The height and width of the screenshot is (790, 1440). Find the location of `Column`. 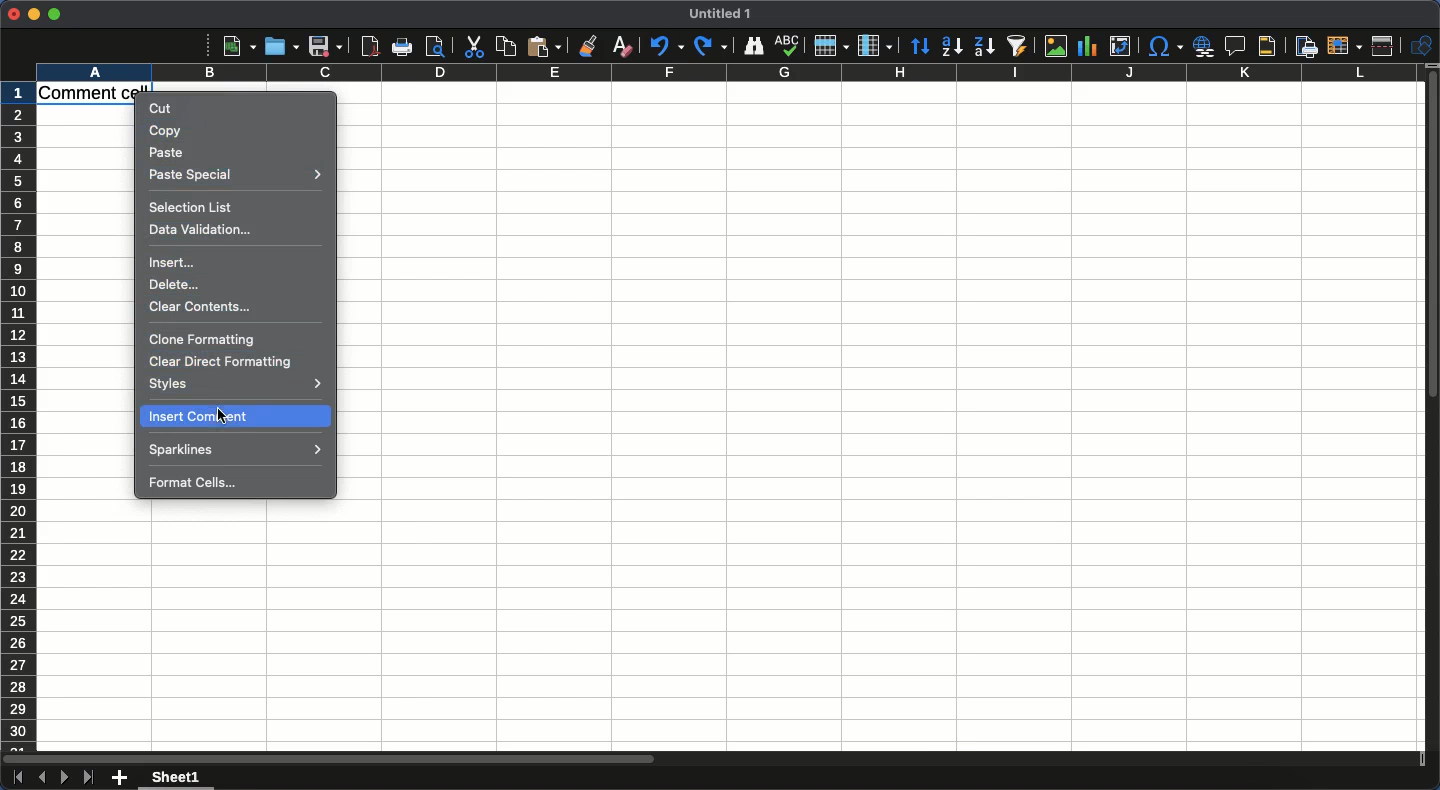

Column is located at coordinates (877, 45).